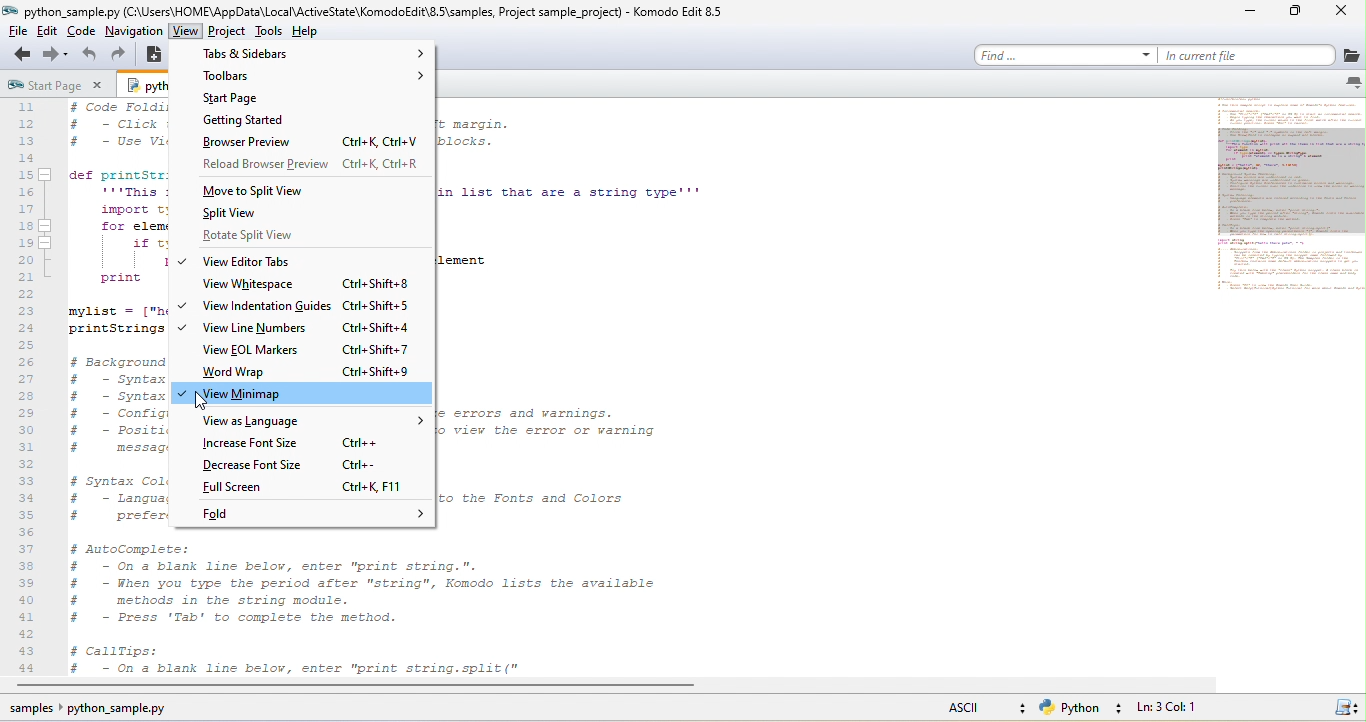 Image resolution: width=1366 pixels, height=722 pixels. I want to click on increase font style, so click(304, 444).